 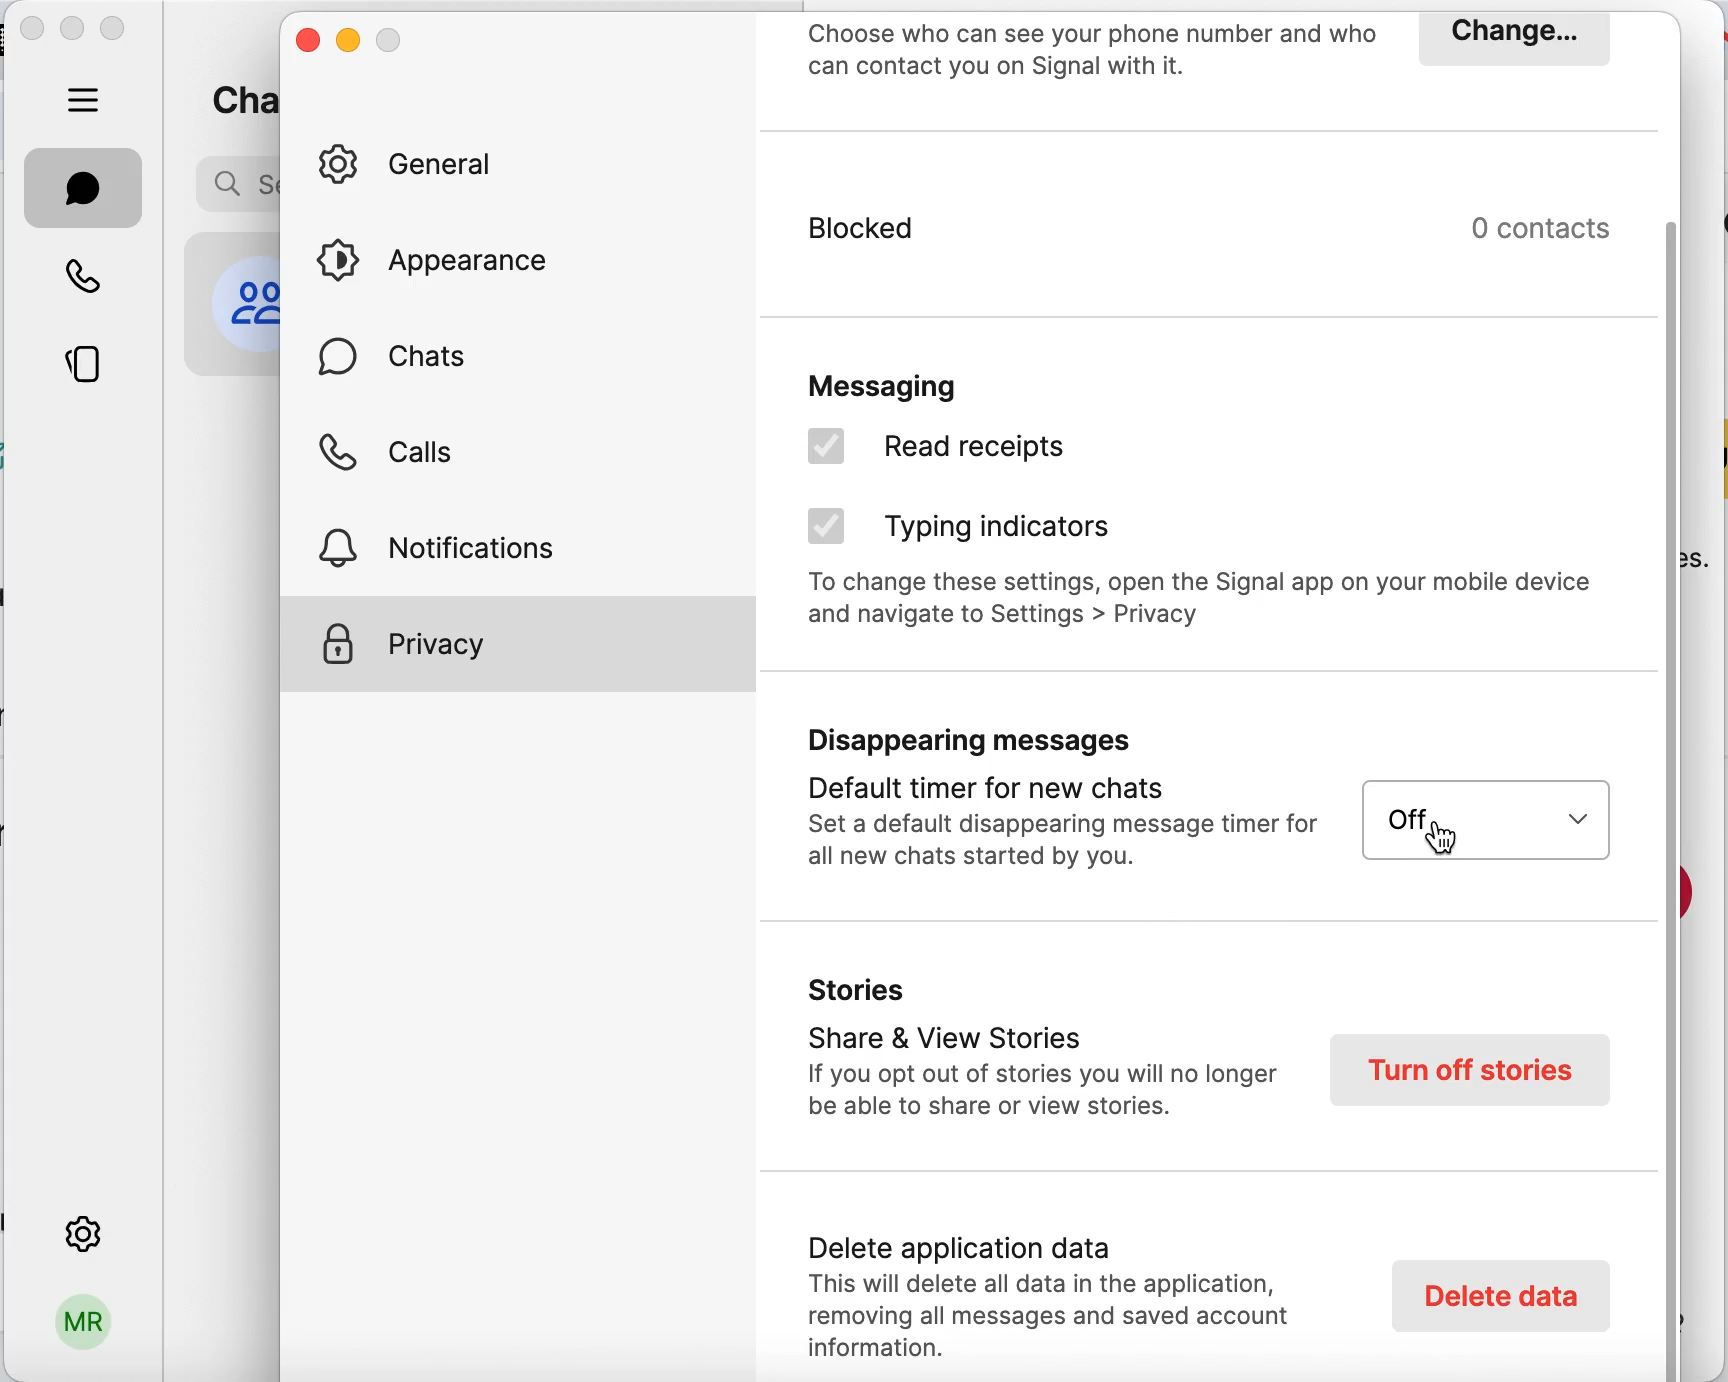 What do you see at coordinates (518, 644) in the screenshot?
I see `privacy` at bounding box center [518, 644].